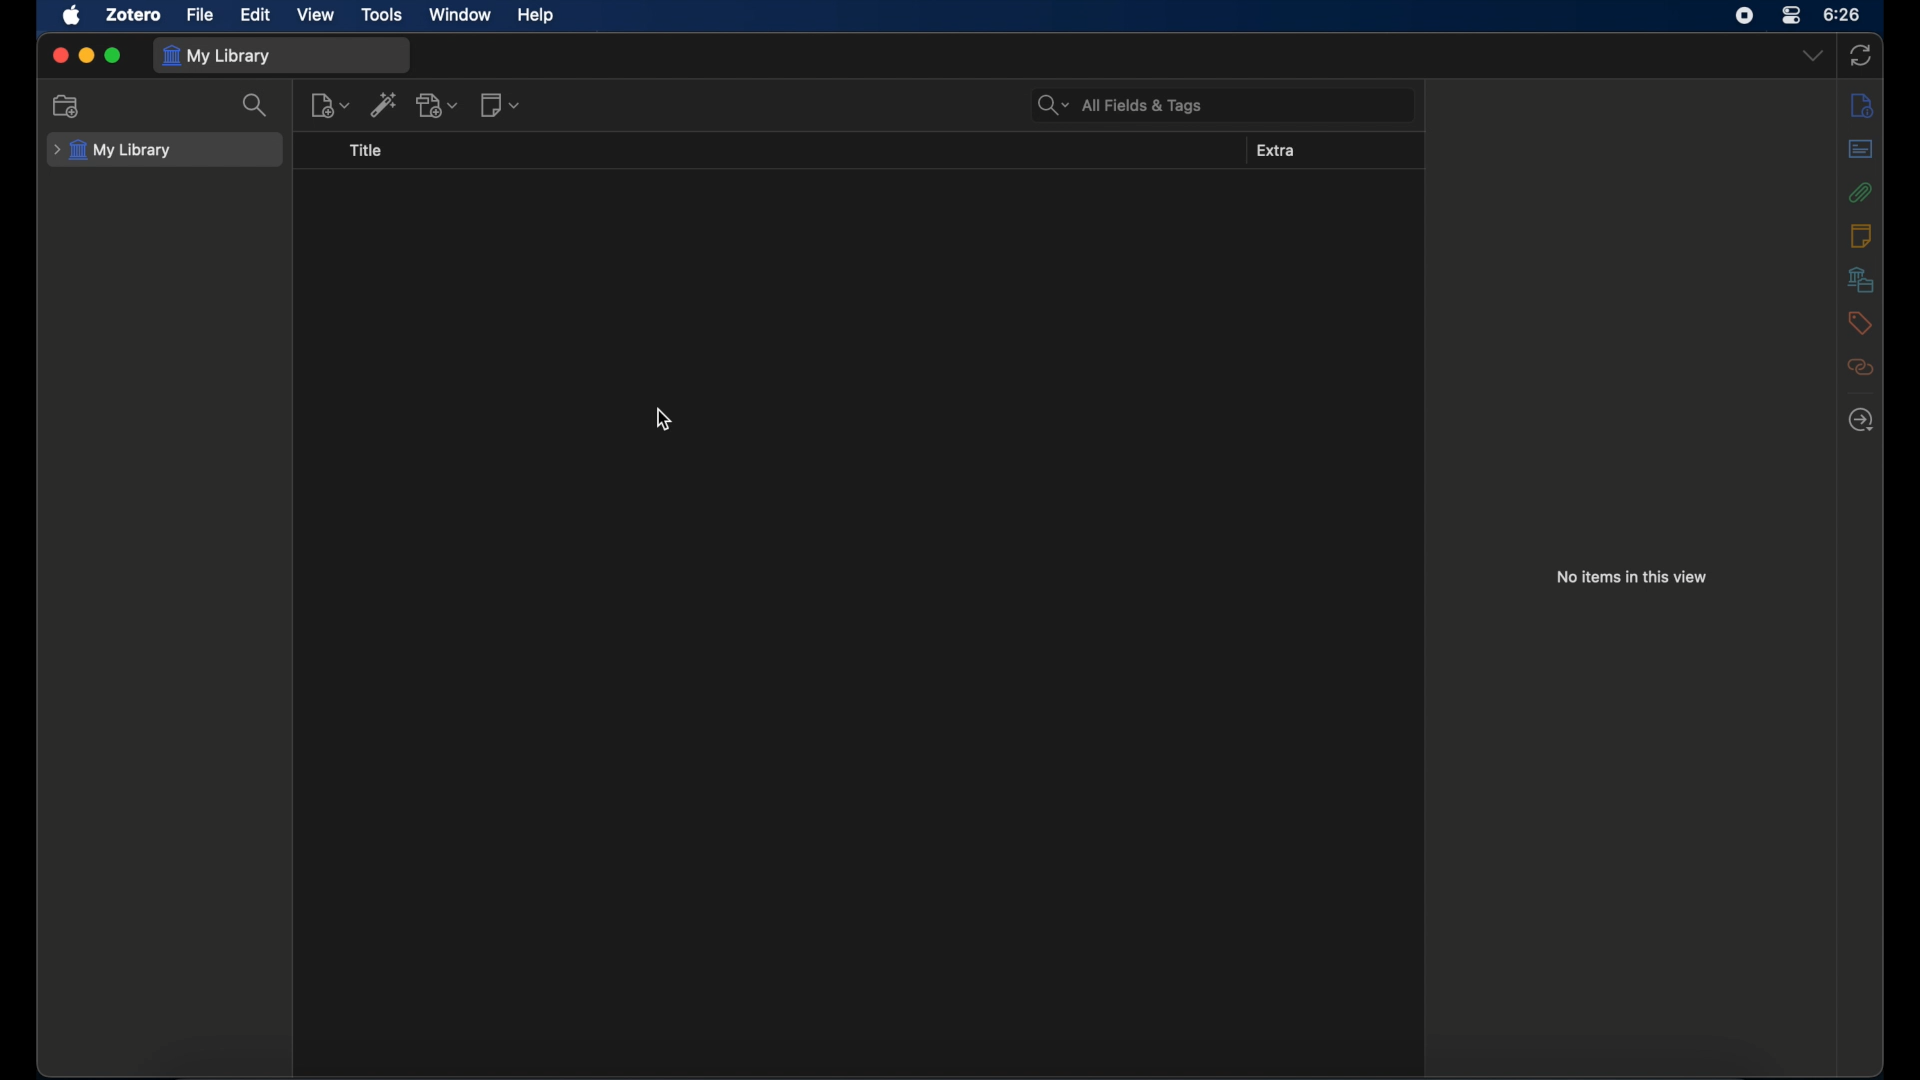  What do you see at coordinates (61, 53) in the screenshot?
I see `close` at bounding box center [61, 53].